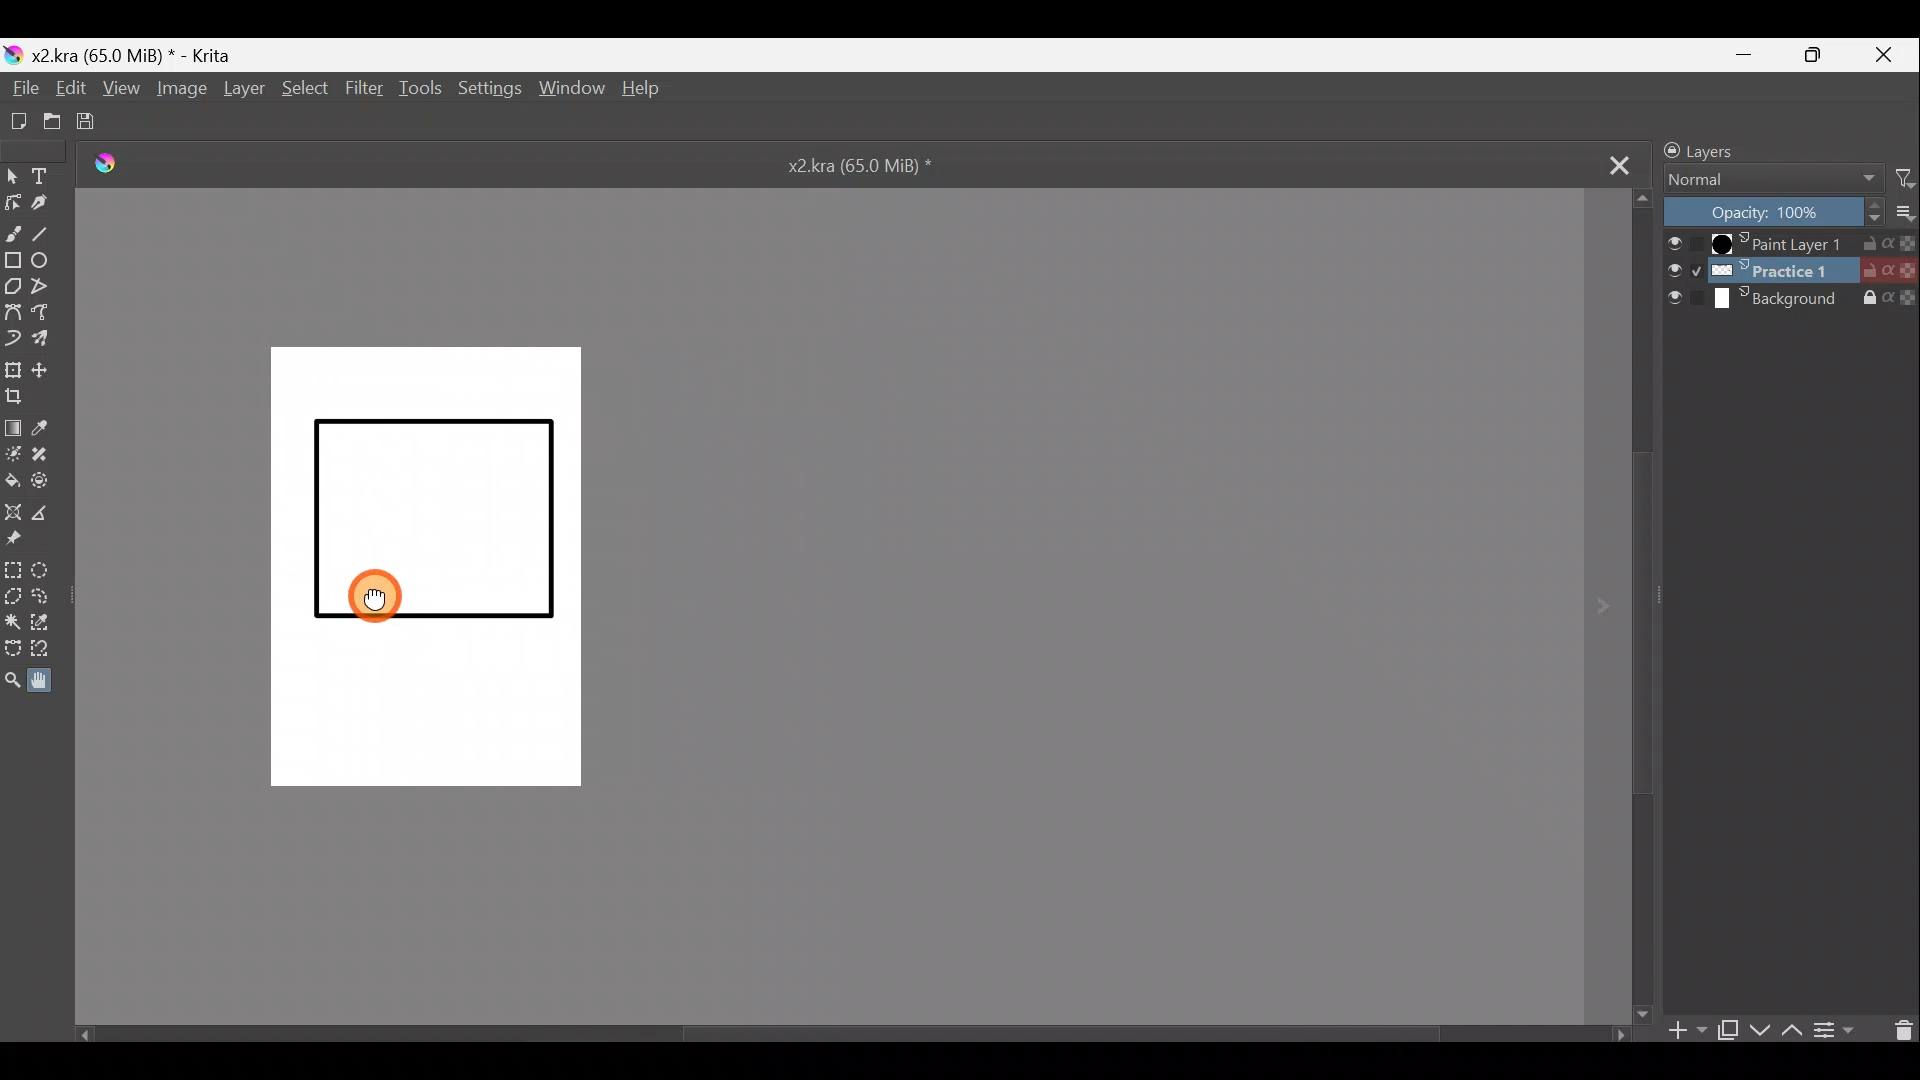 Image resolution: width=1920 pixels, height=1080 pixels. What do you see at coordinates (47, 452) in the screenshot?
I see `Smart patch tool` at bounding box center [47, 452].